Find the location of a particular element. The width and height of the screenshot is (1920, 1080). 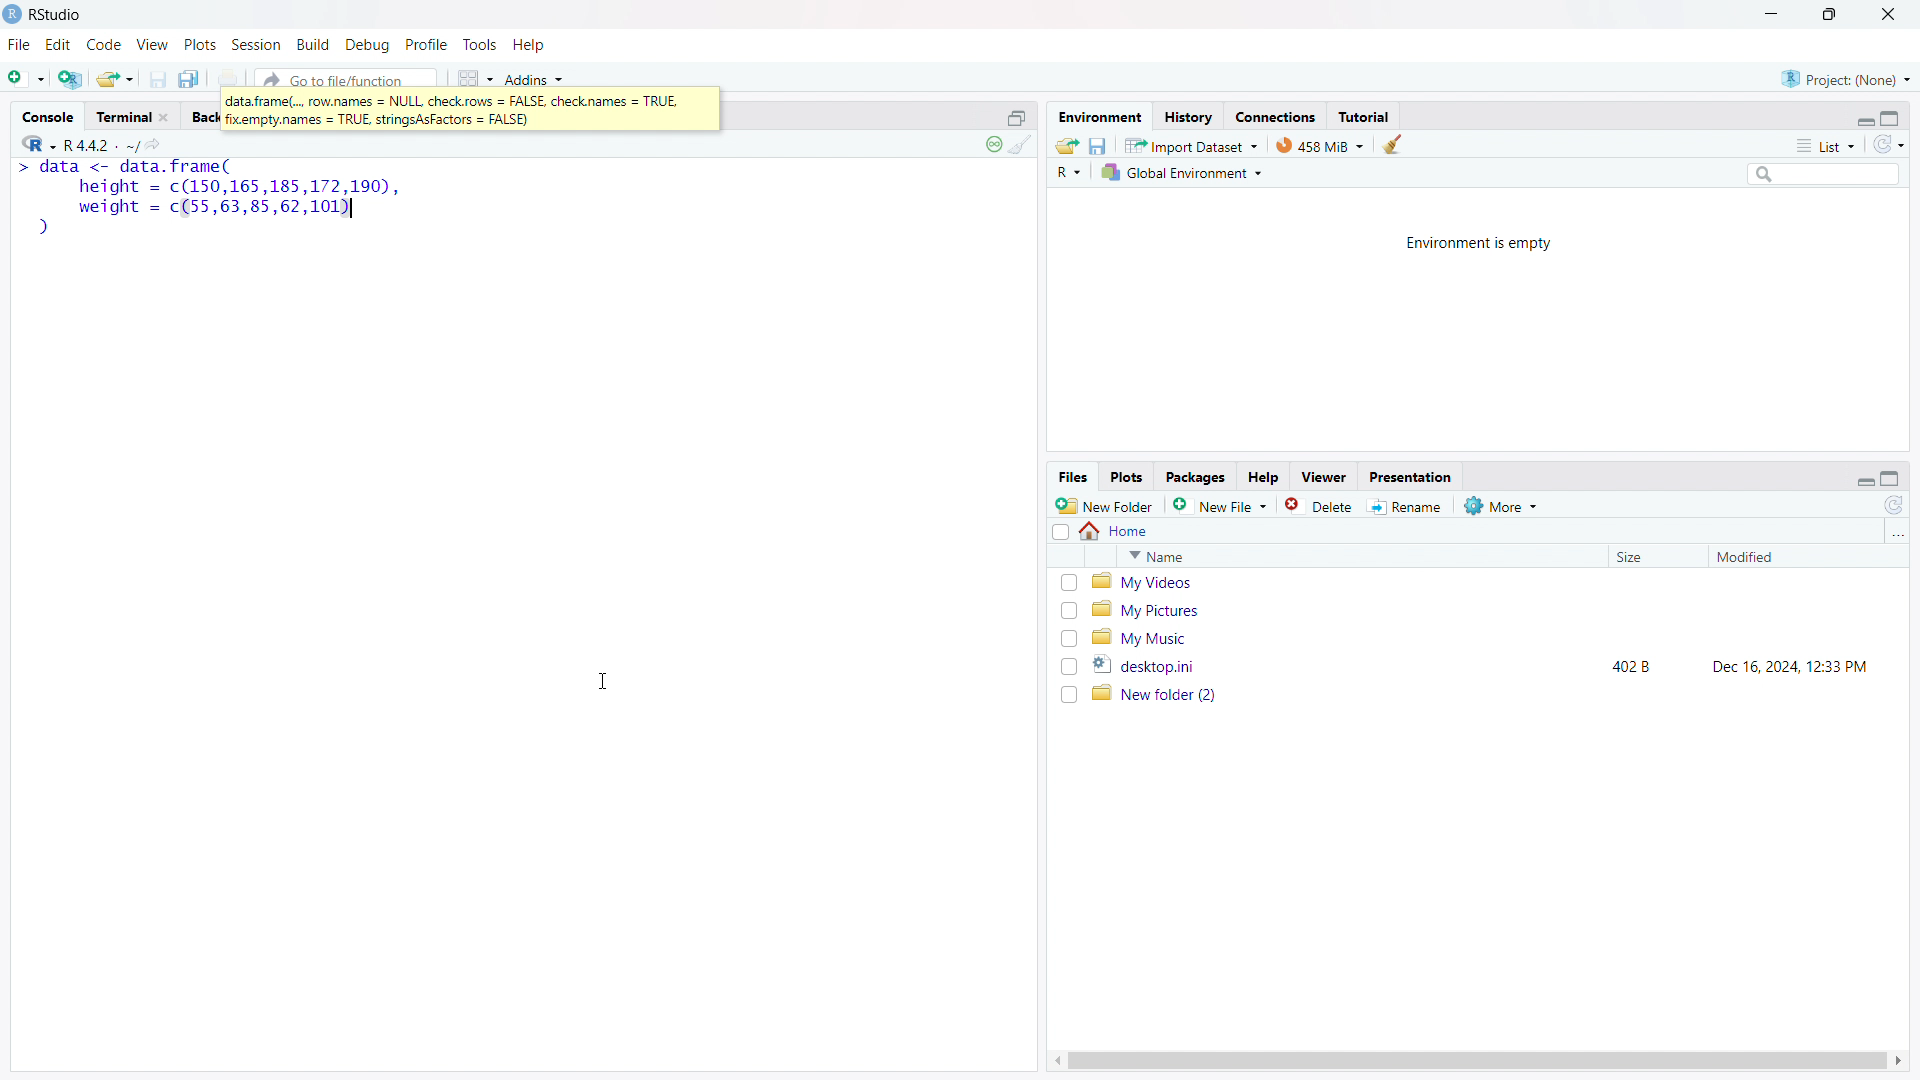

print is located at coordinates (230, 75).